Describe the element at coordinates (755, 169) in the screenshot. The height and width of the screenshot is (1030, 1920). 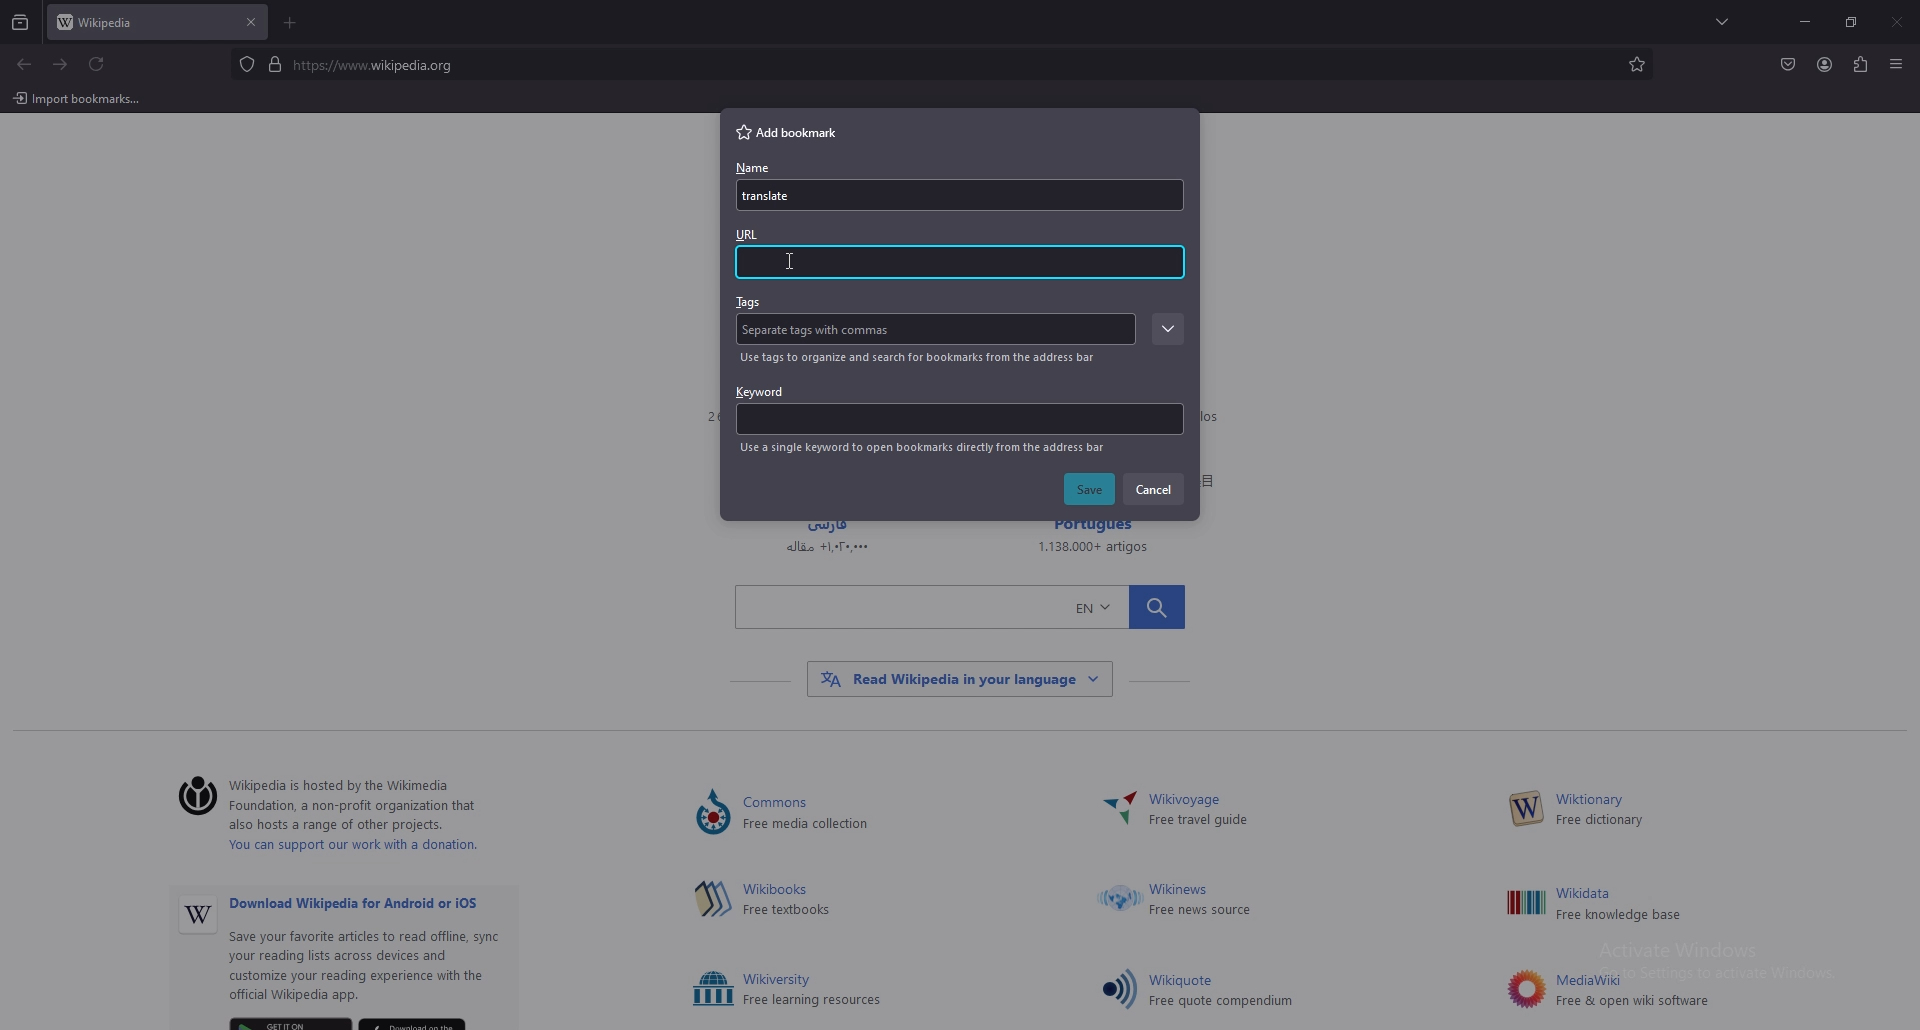
I see `name` at that location.